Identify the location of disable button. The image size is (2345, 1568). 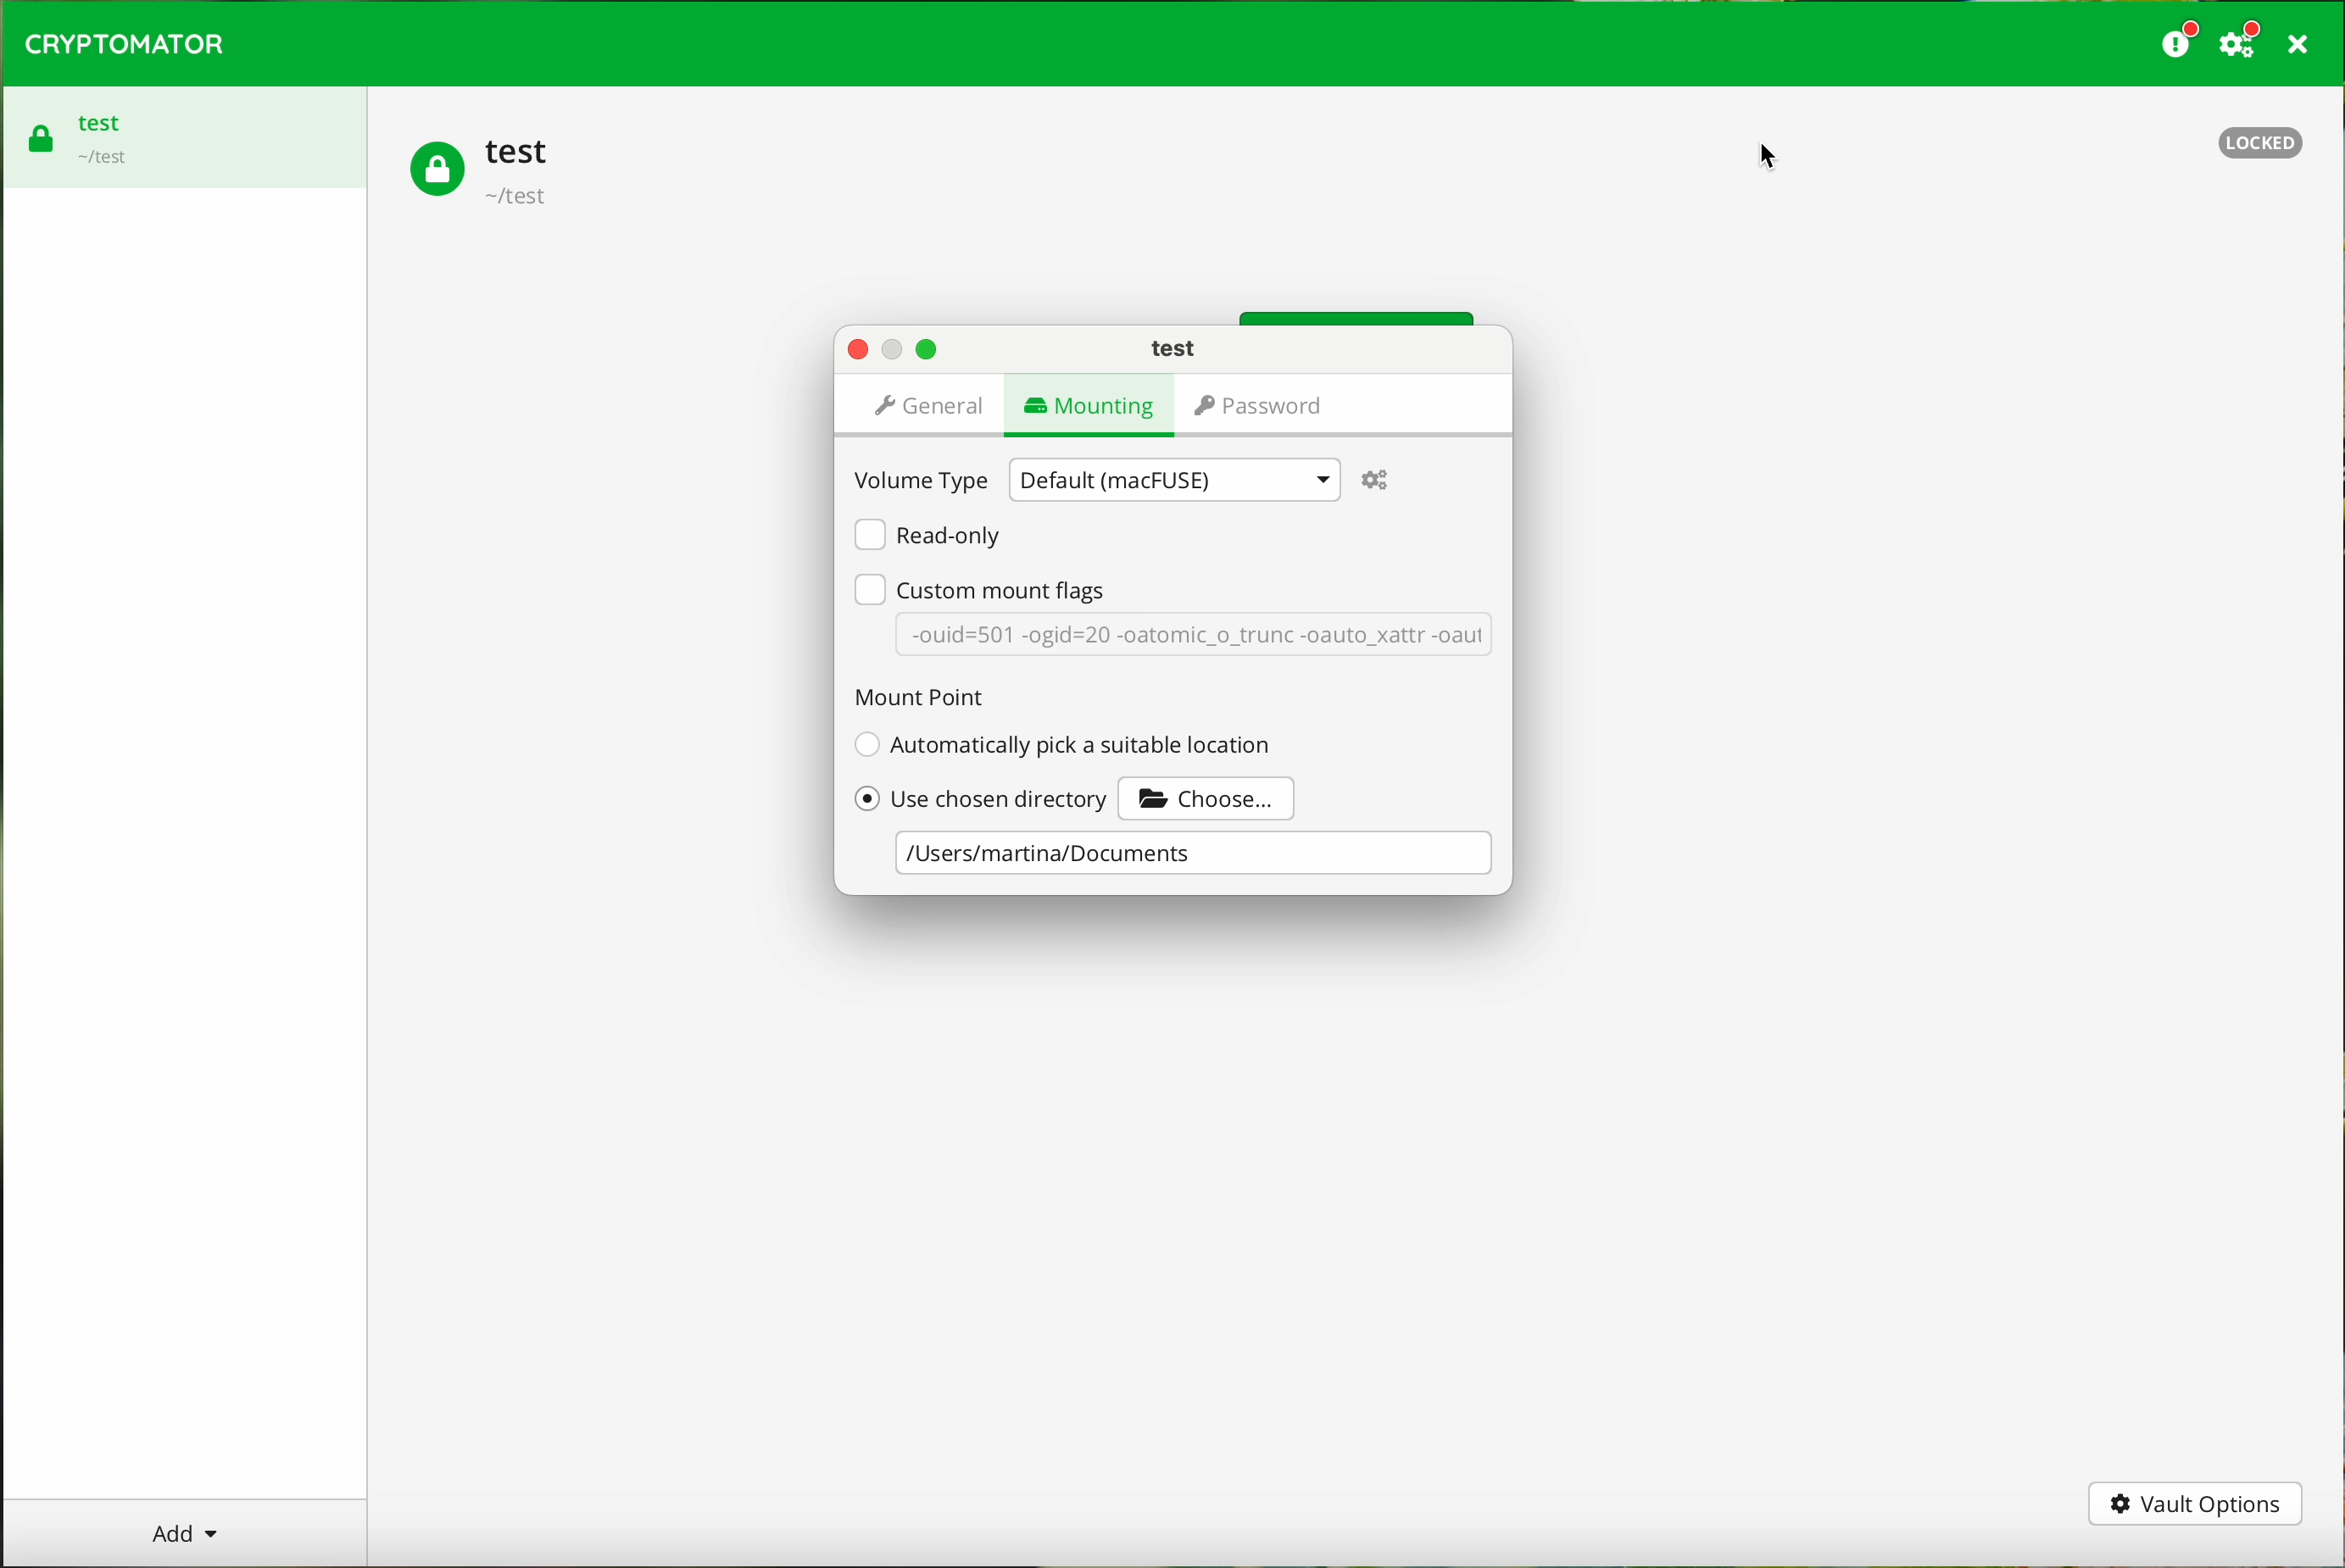
(895, 351).